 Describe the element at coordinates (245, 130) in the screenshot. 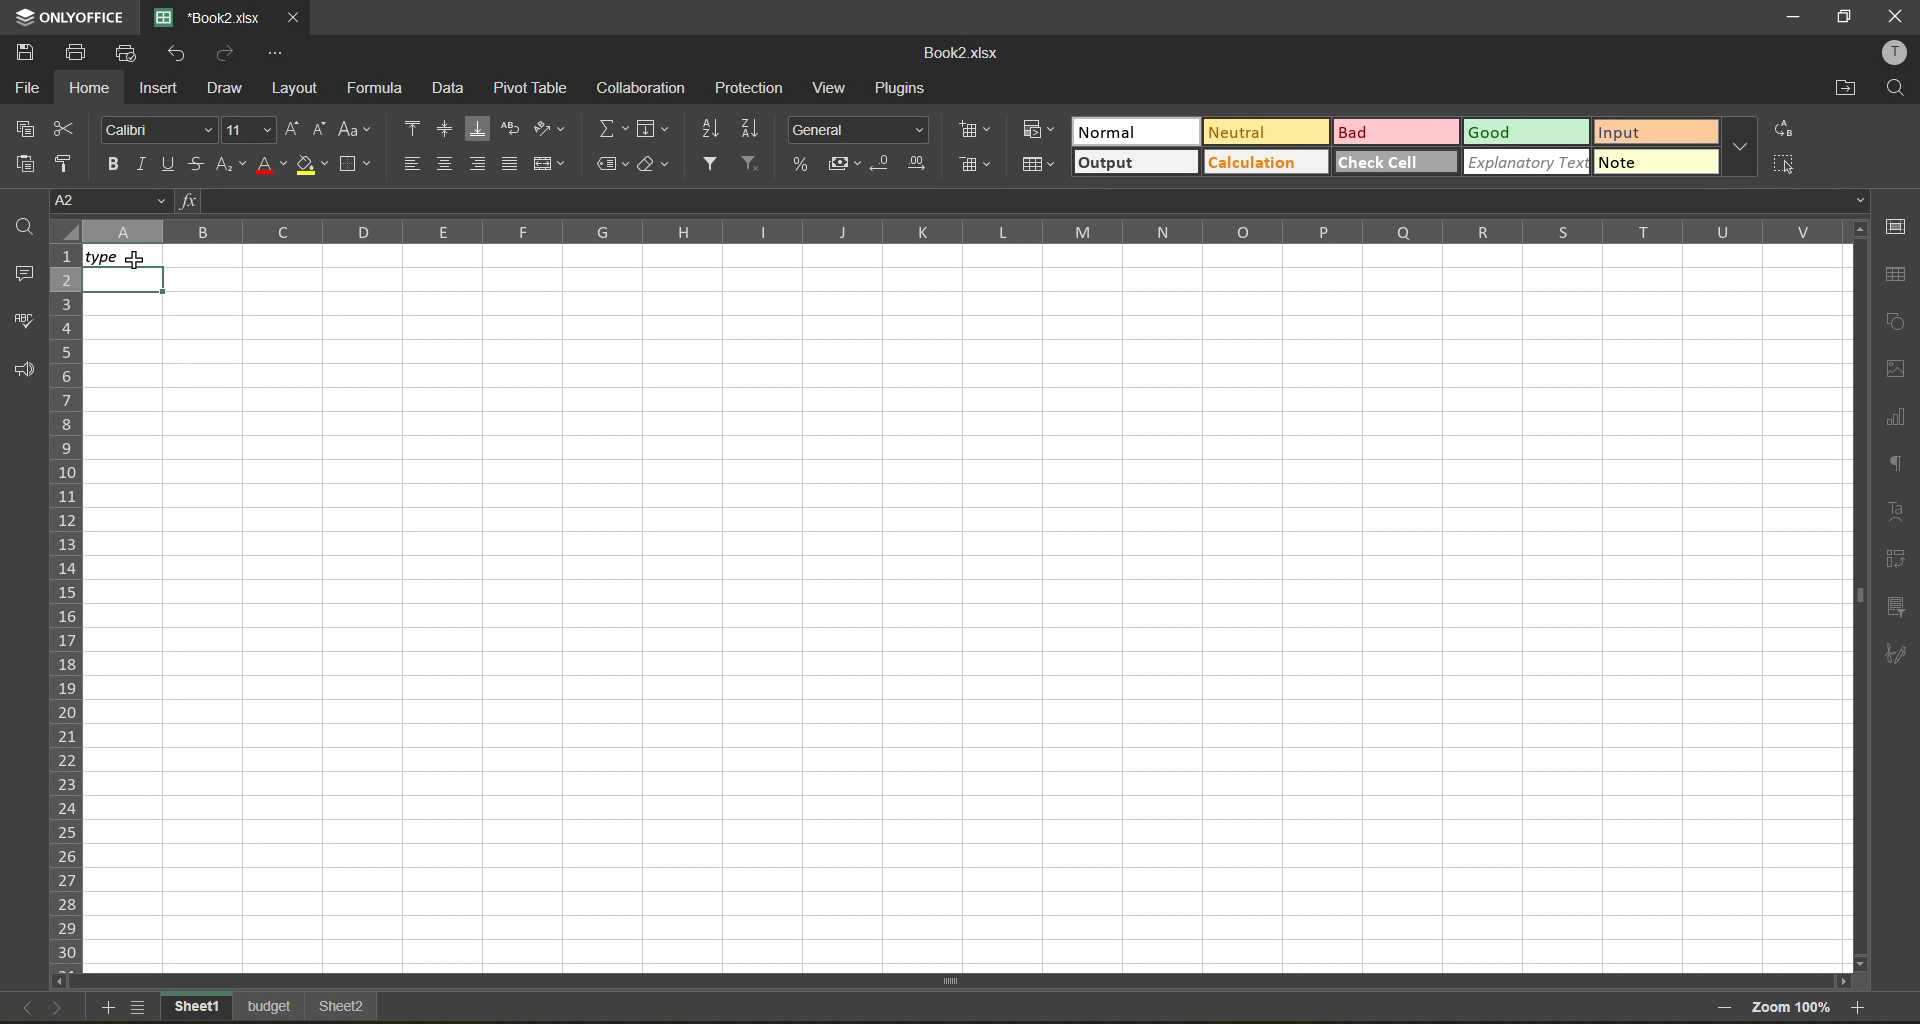

I see `font size` at that location.